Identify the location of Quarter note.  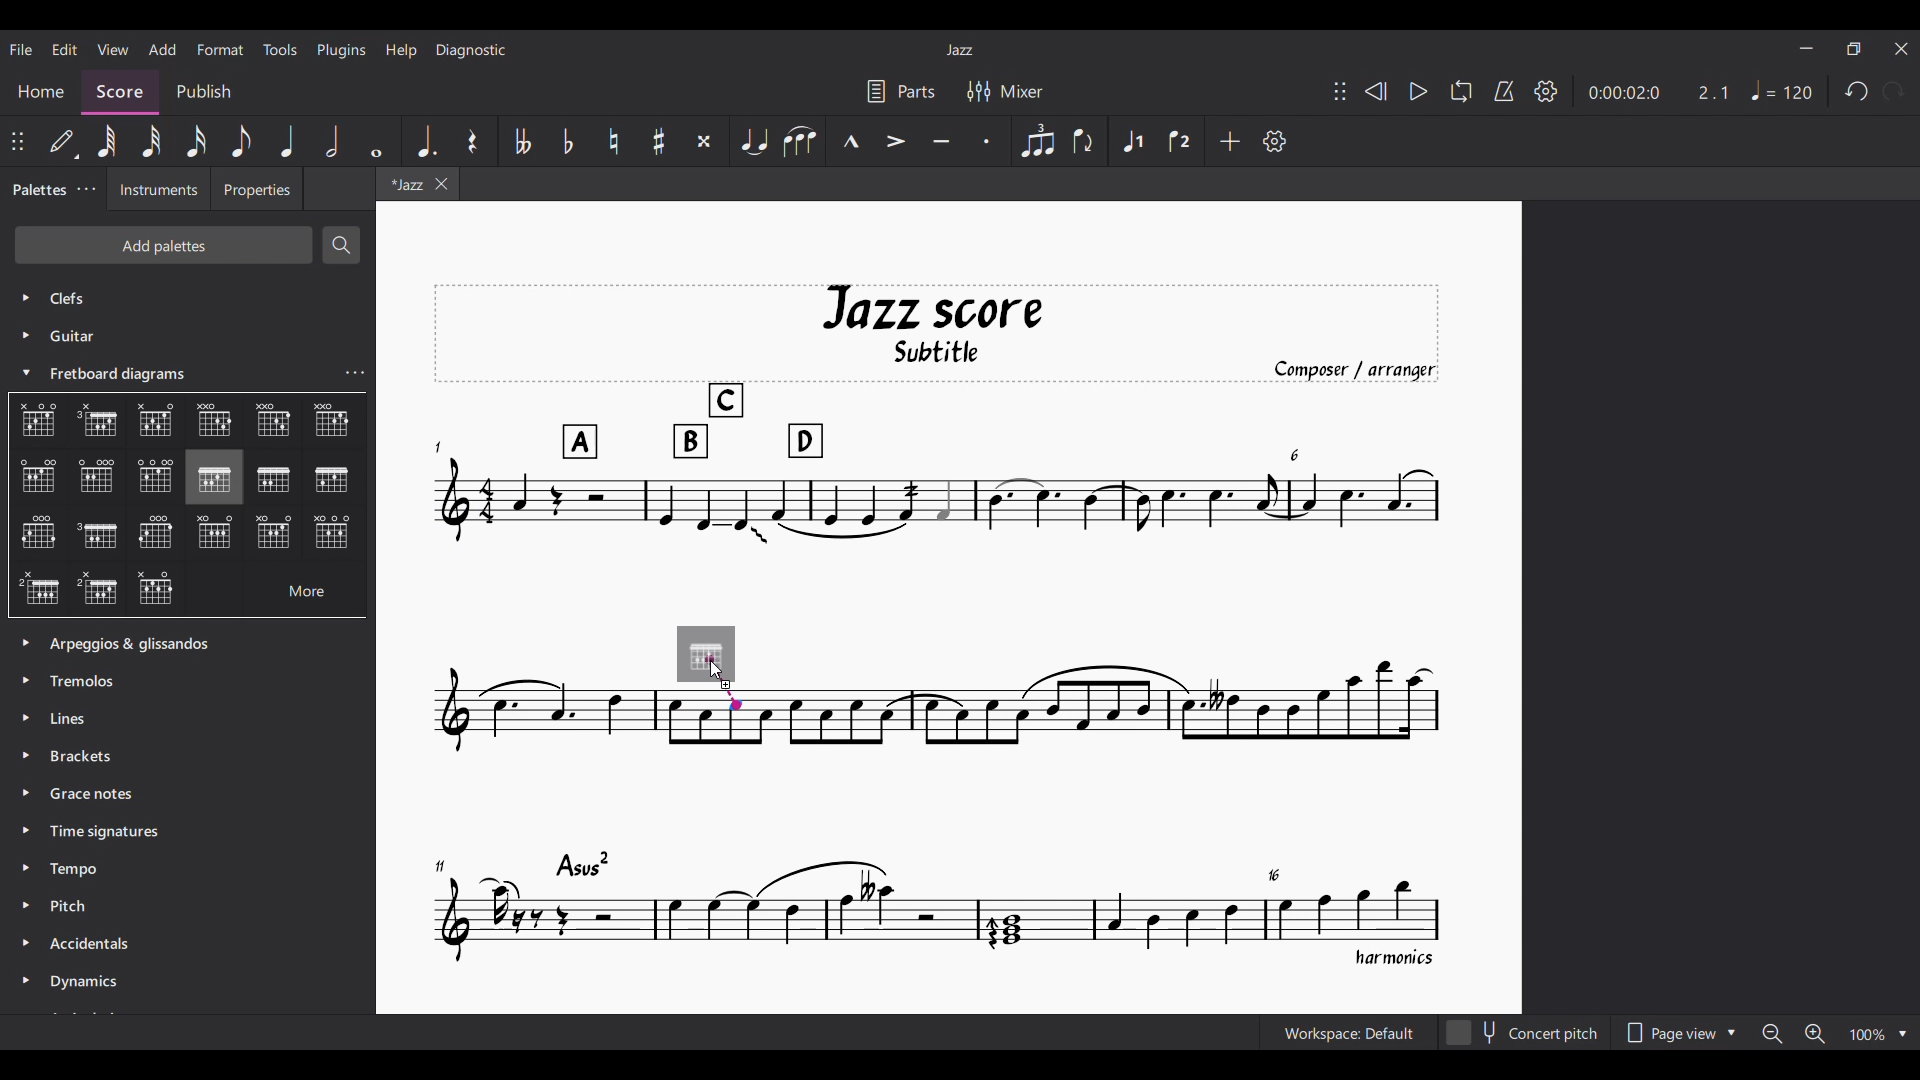
(289, 141).